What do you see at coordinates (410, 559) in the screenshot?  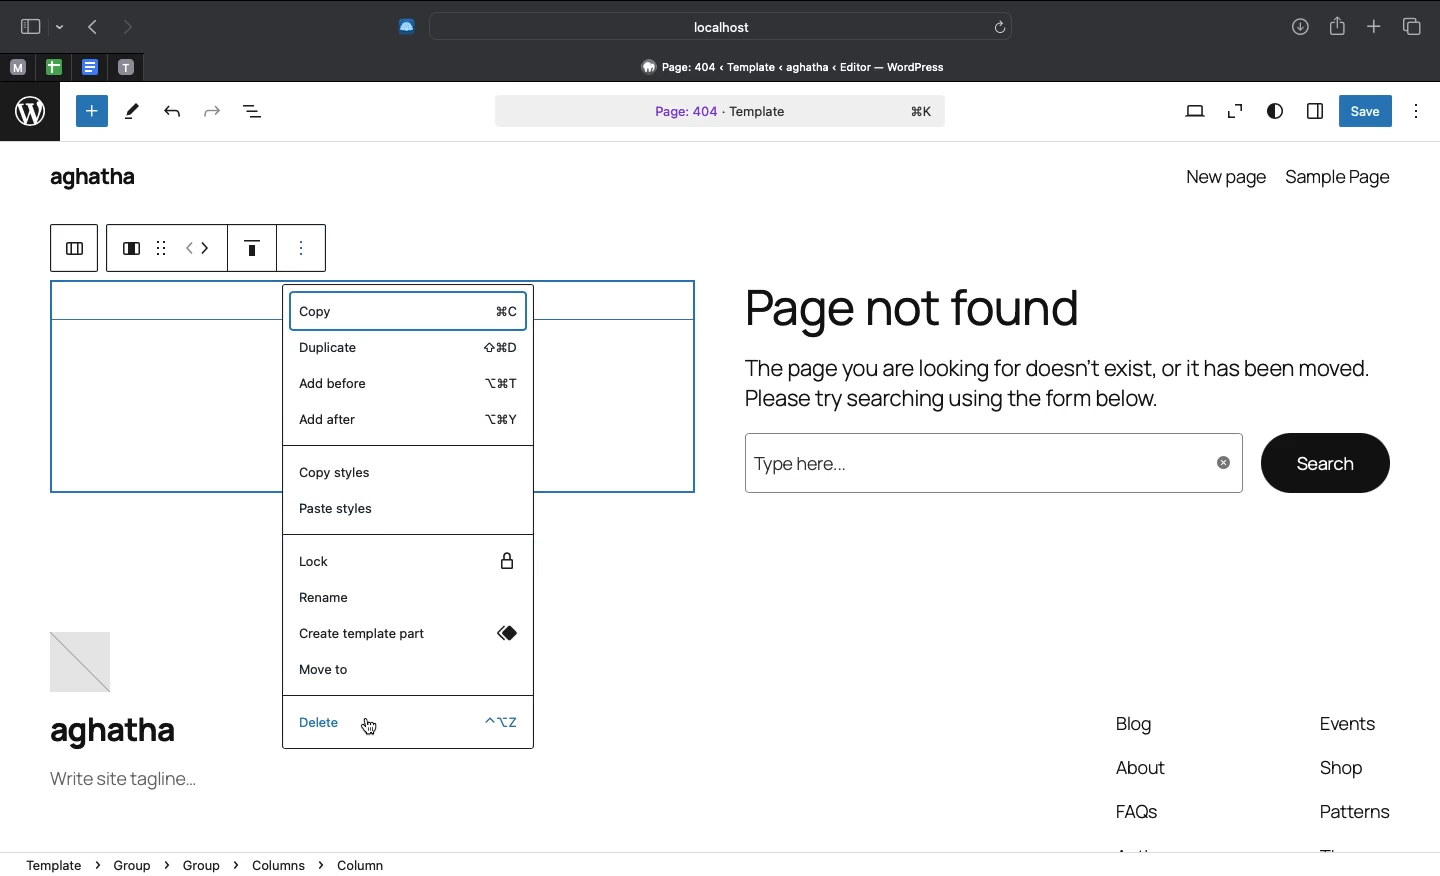 I see `lock` at bounding box center [410, 559].